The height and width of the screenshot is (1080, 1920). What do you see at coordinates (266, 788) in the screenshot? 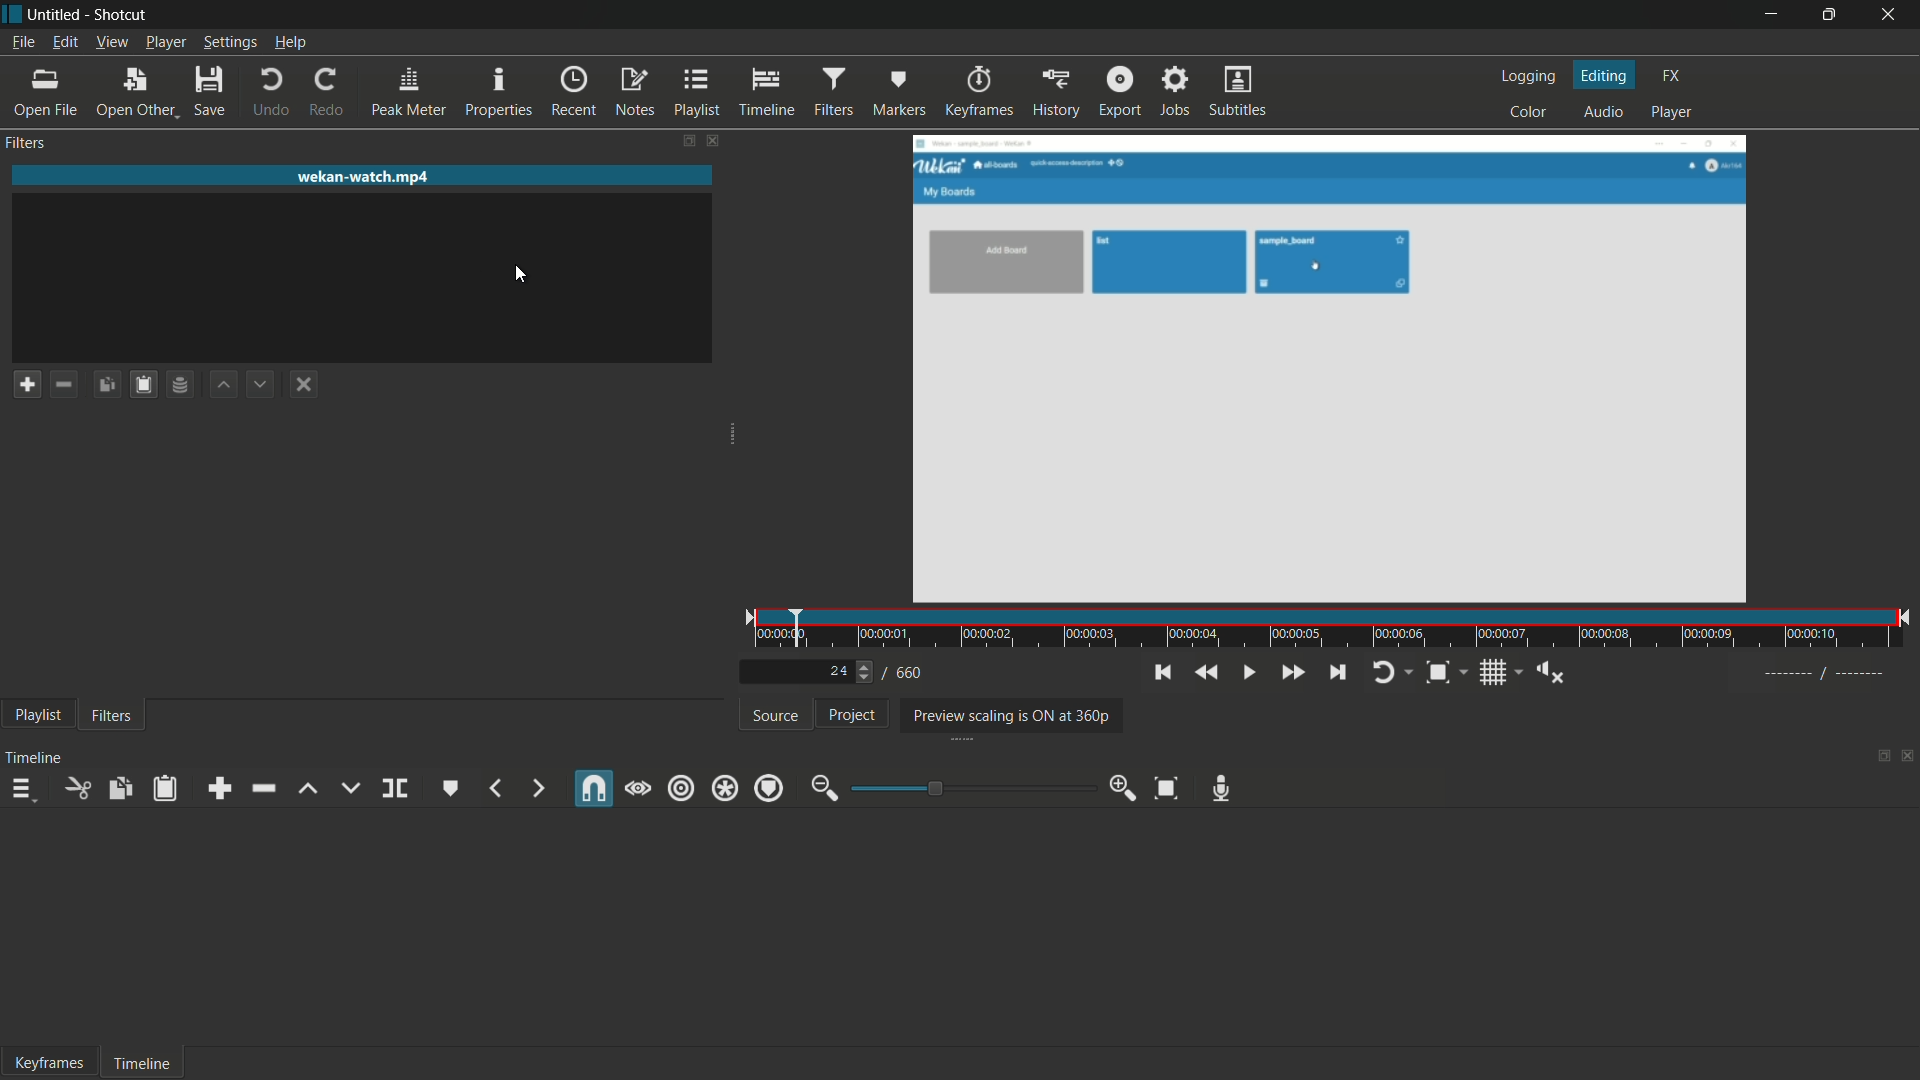
I see `ripple delete` at bounding box center [266, 788].